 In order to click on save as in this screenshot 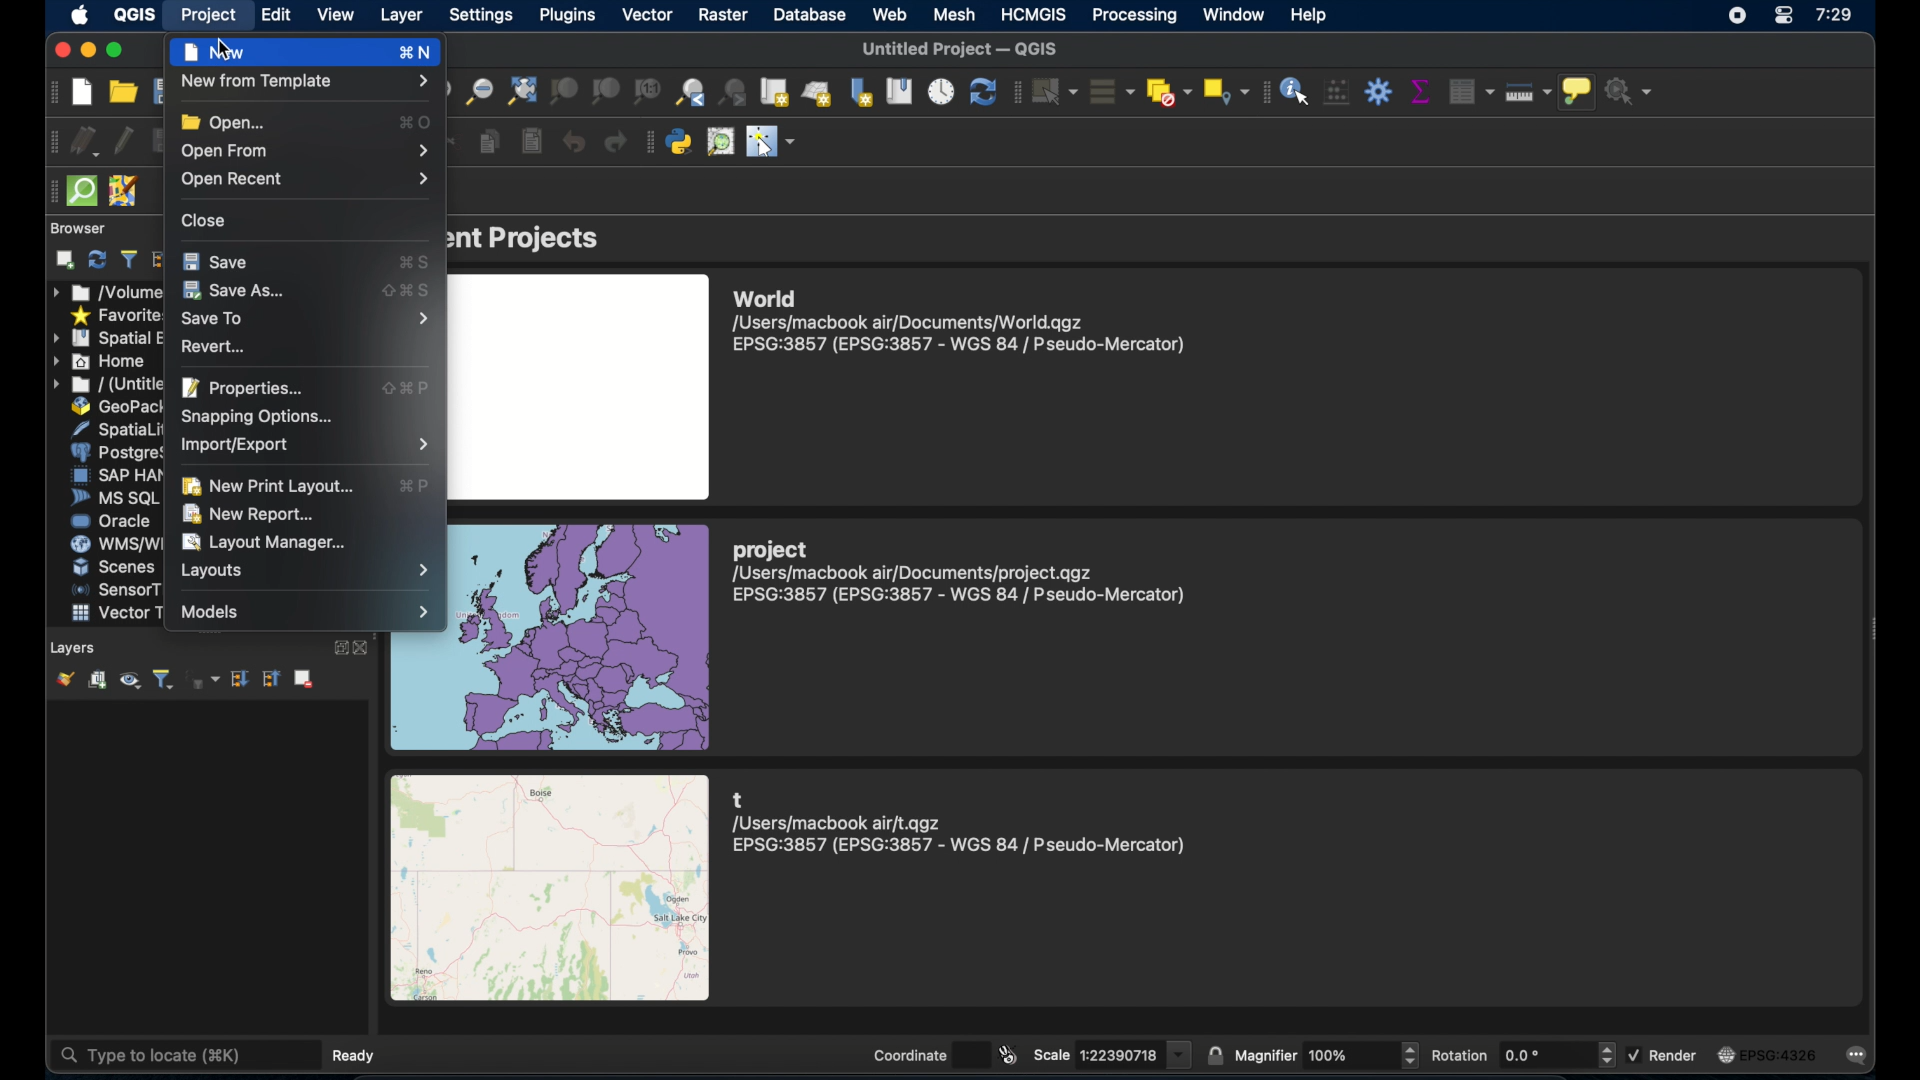, I will do `click(241, 291)`.